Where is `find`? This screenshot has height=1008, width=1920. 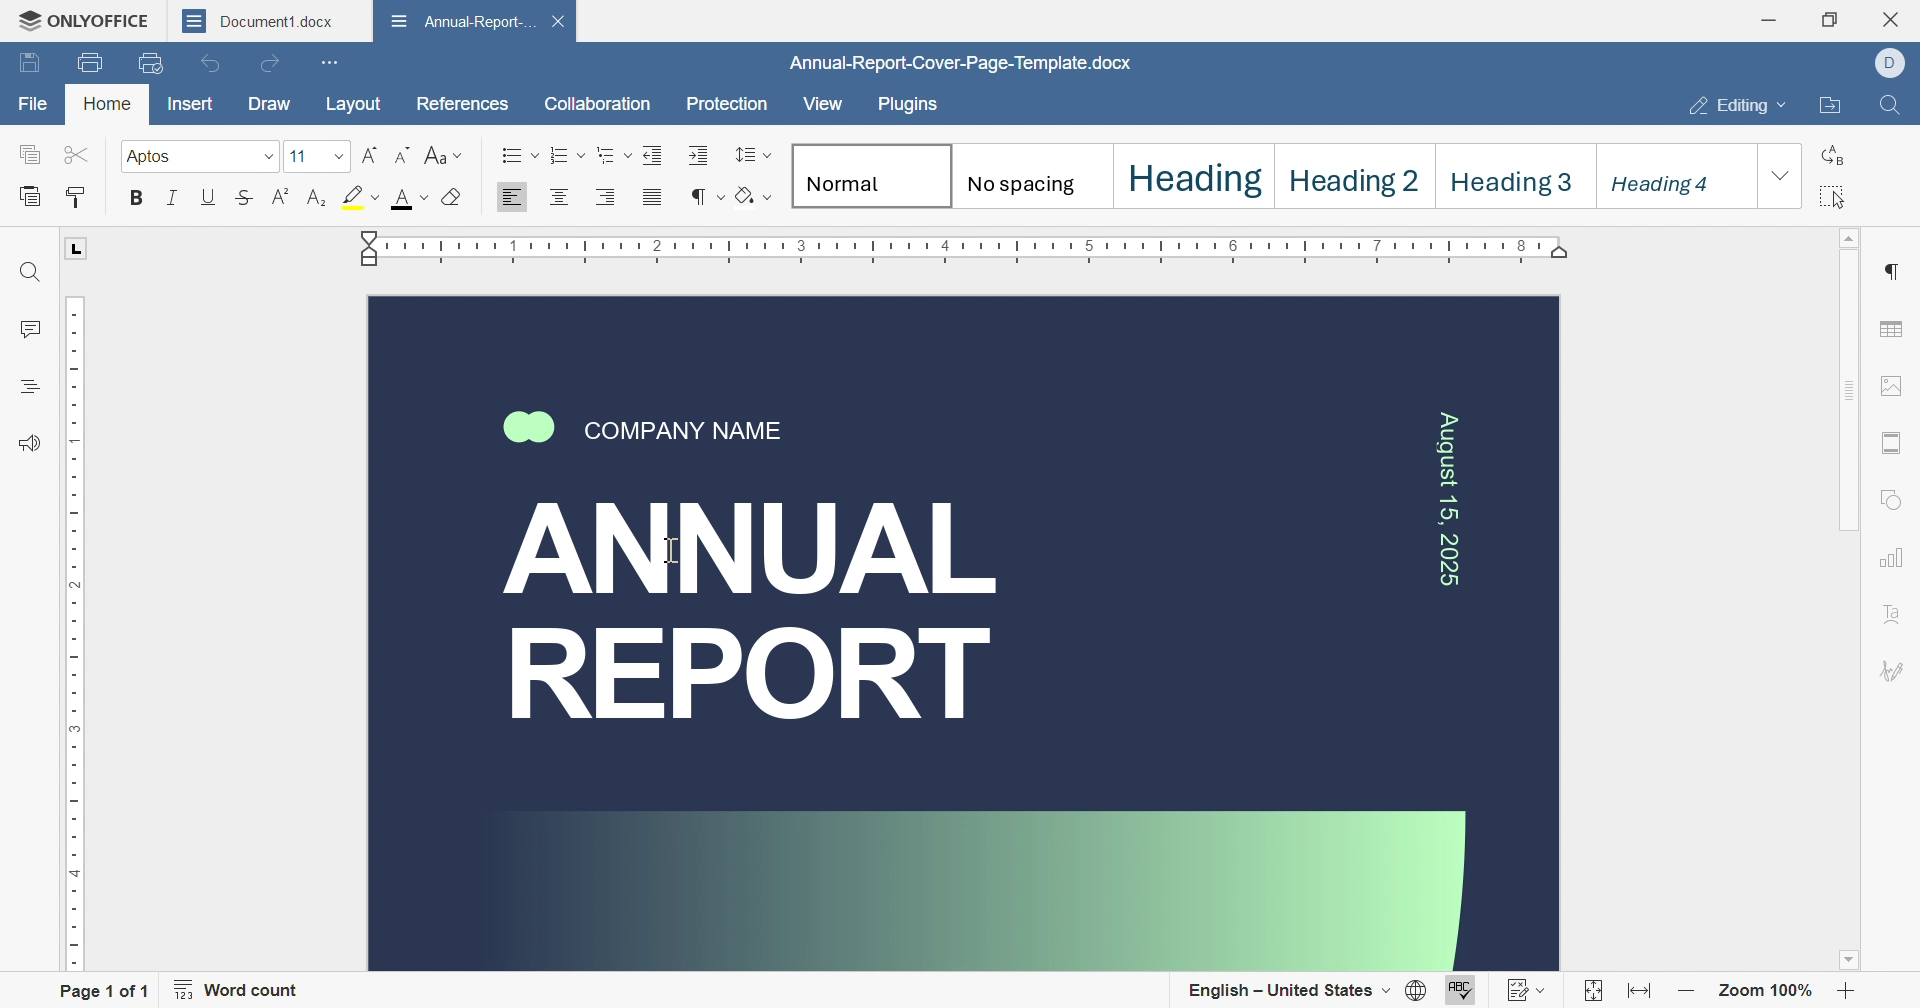
find is located at coordinates (31, 270).